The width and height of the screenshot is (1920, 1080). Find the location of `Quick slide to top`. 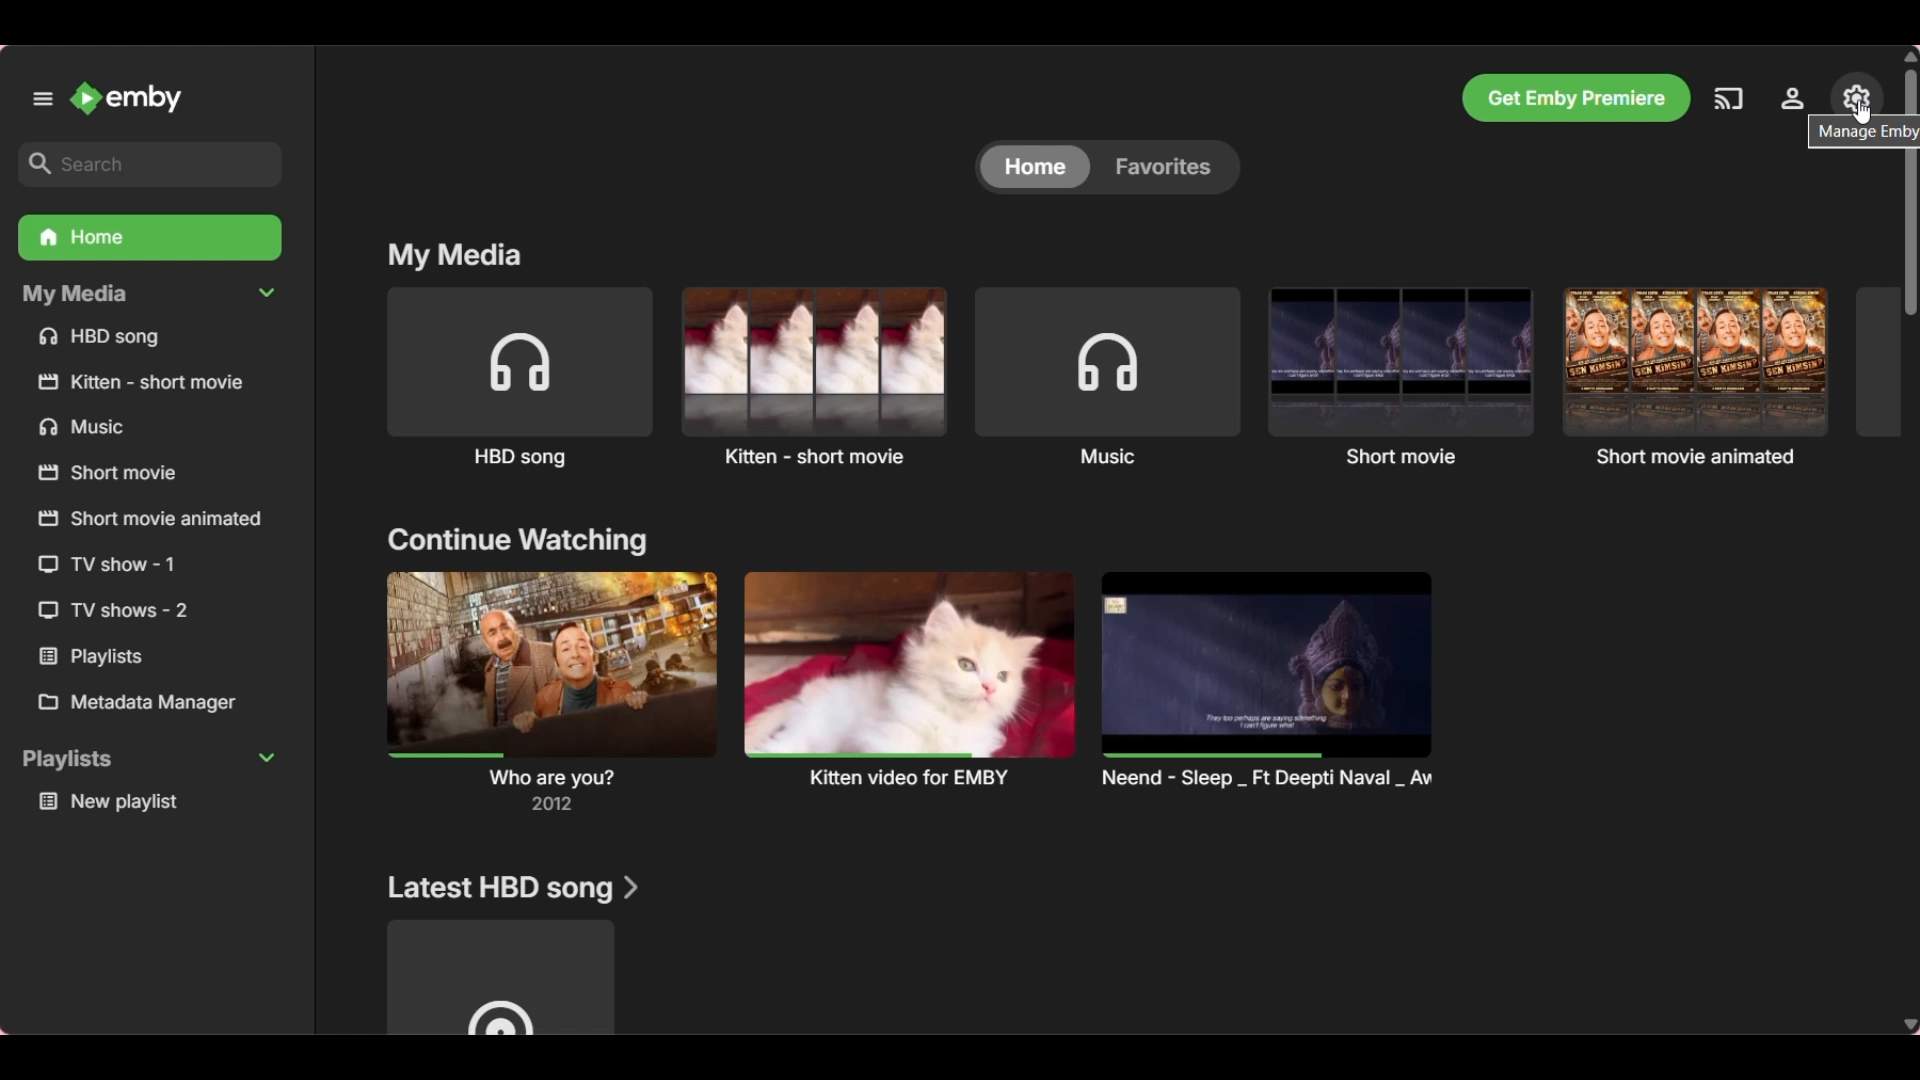

Quick slide to top is located at coordinates (1910, 56).